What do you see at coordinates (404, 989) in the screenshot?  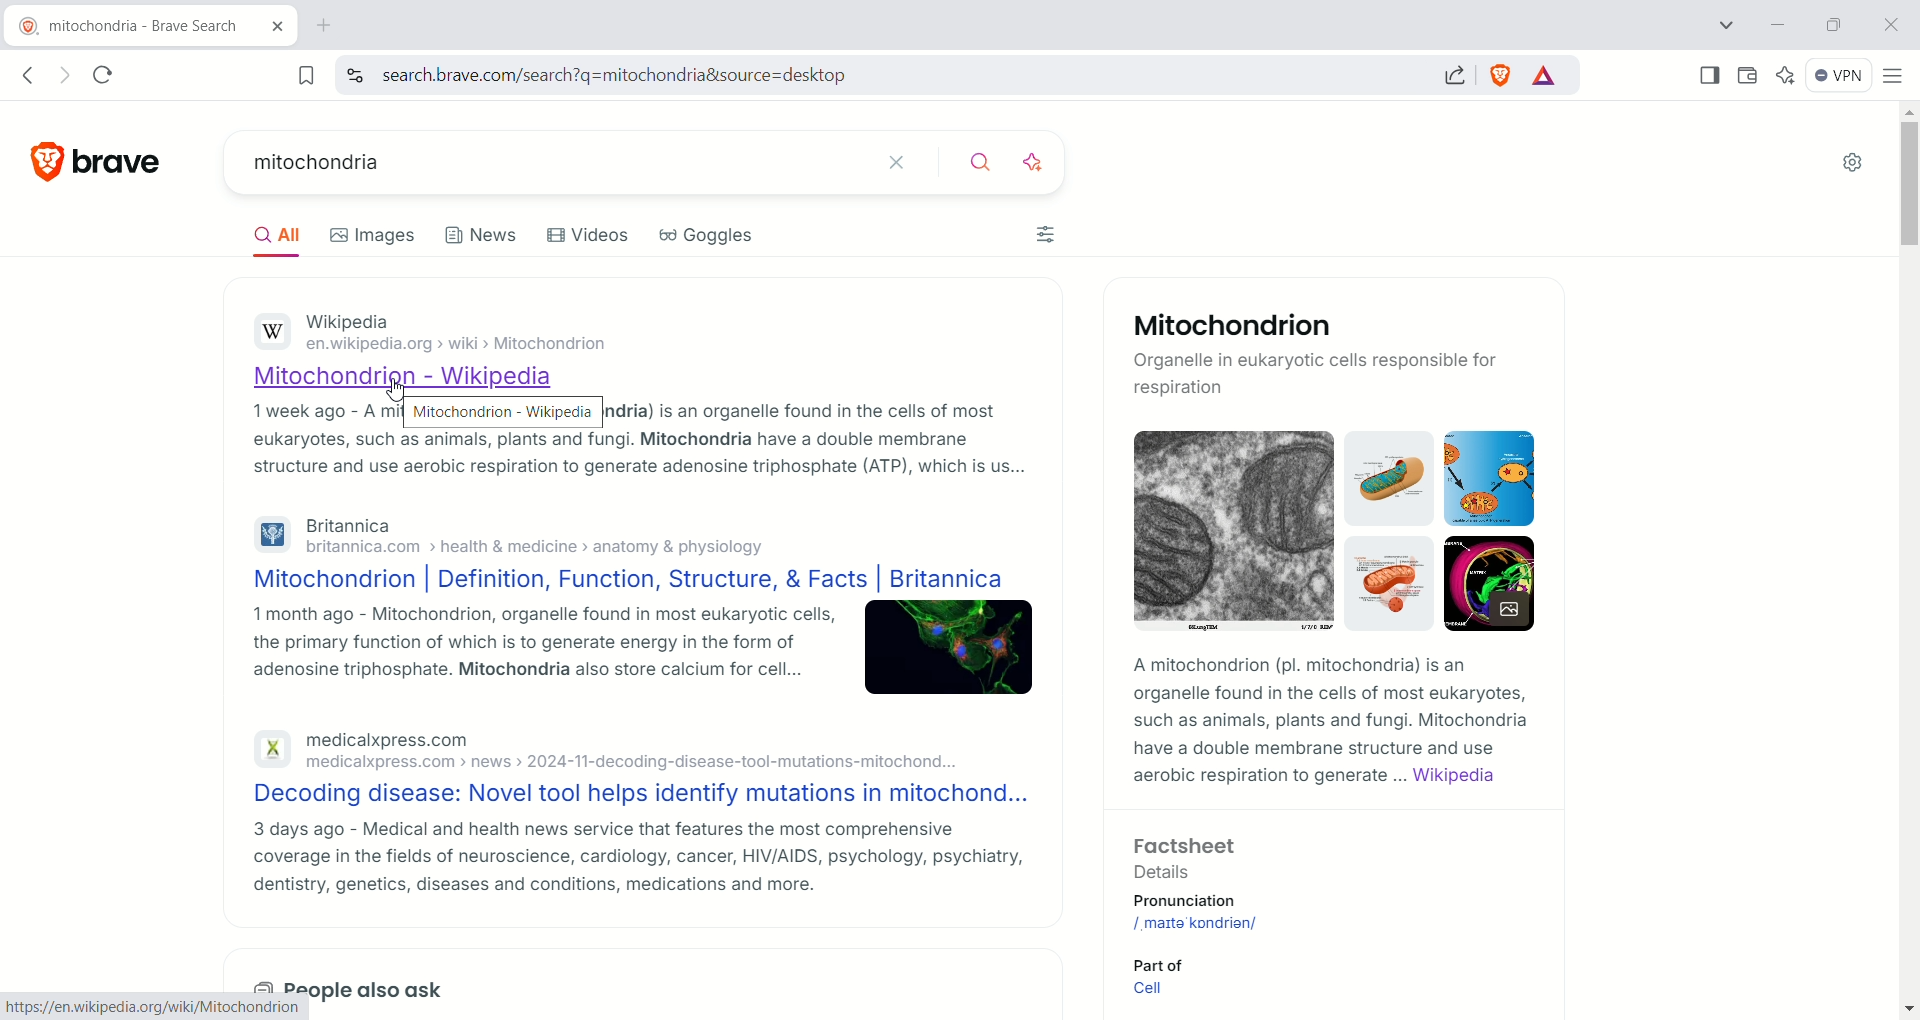 I see `also ask` at bounding box center [404, 989].